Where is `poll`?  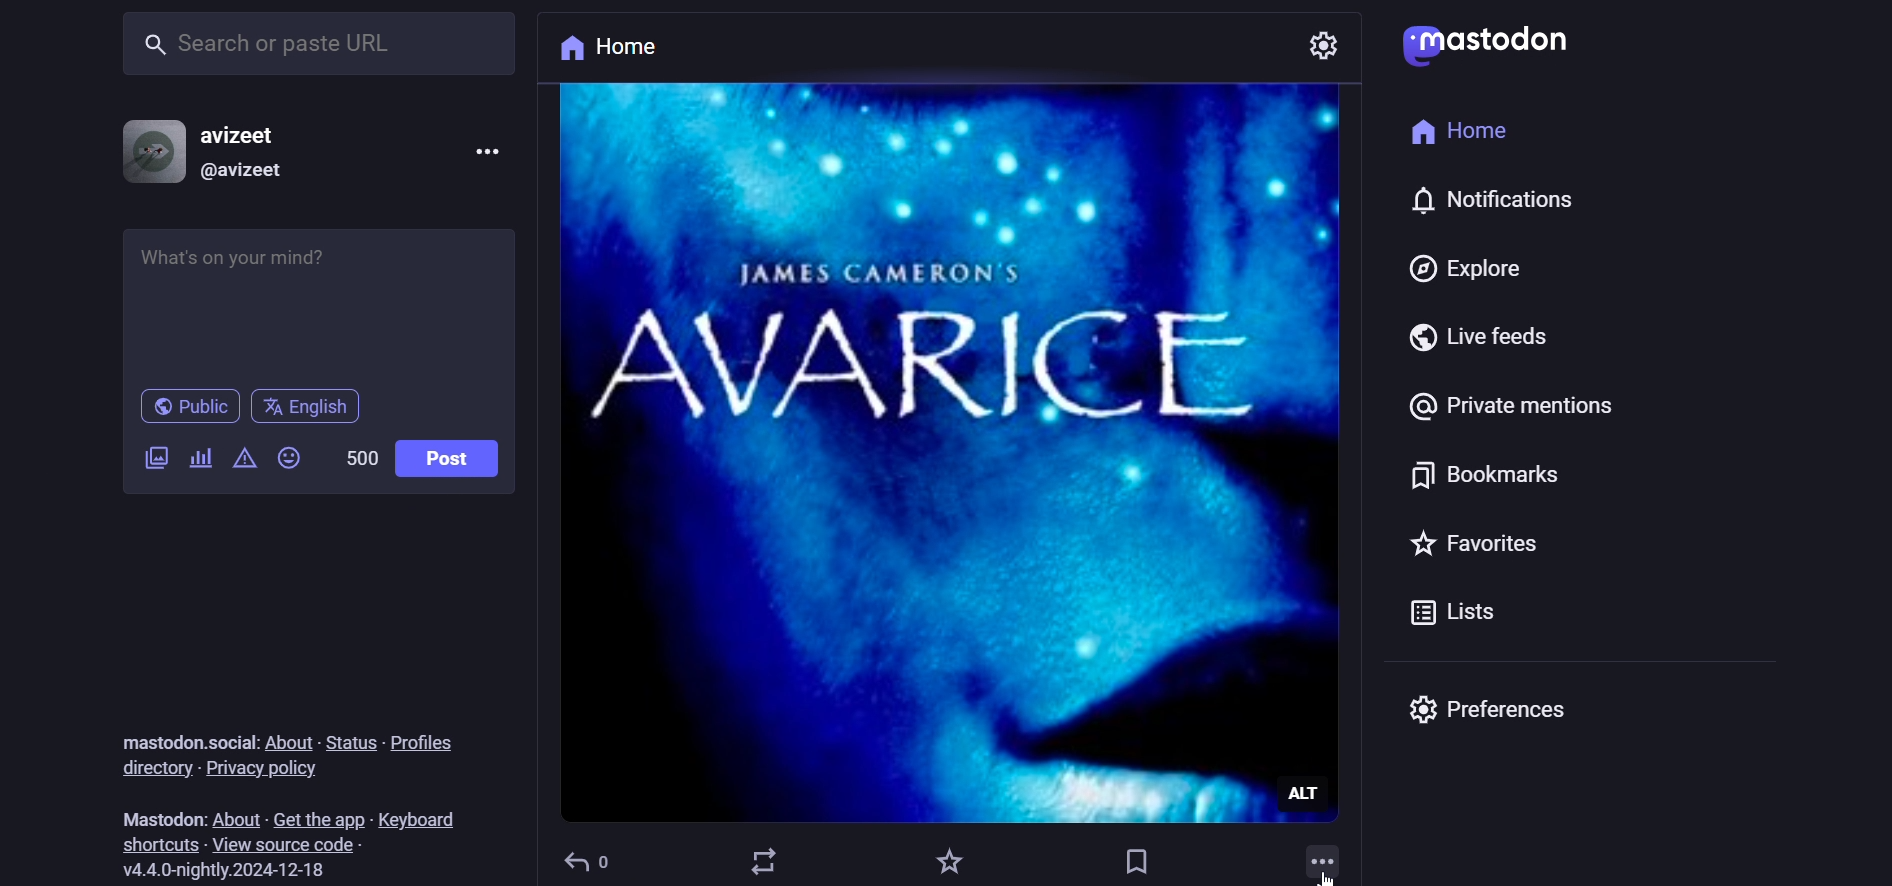
poll is located at coordinates (204, 460).